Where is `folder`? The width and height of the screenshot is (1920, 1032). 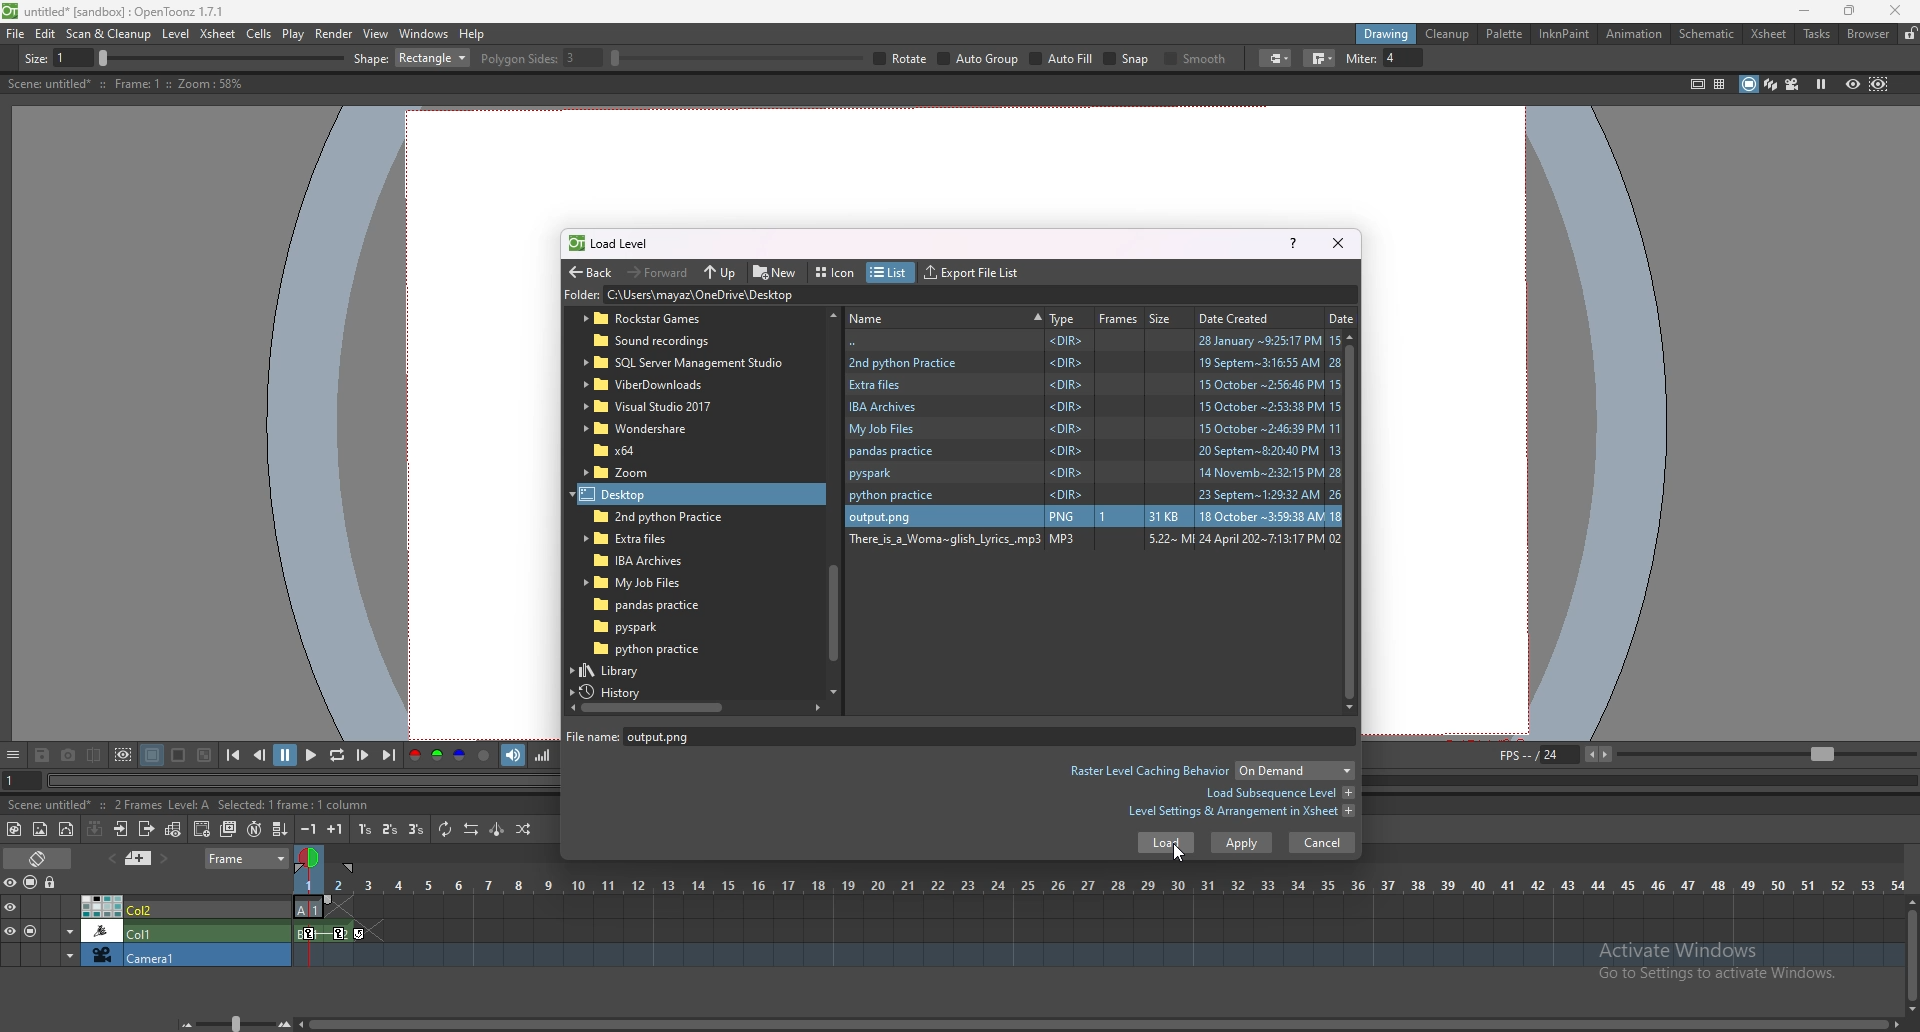
folder is located at coordinates (650, 649).